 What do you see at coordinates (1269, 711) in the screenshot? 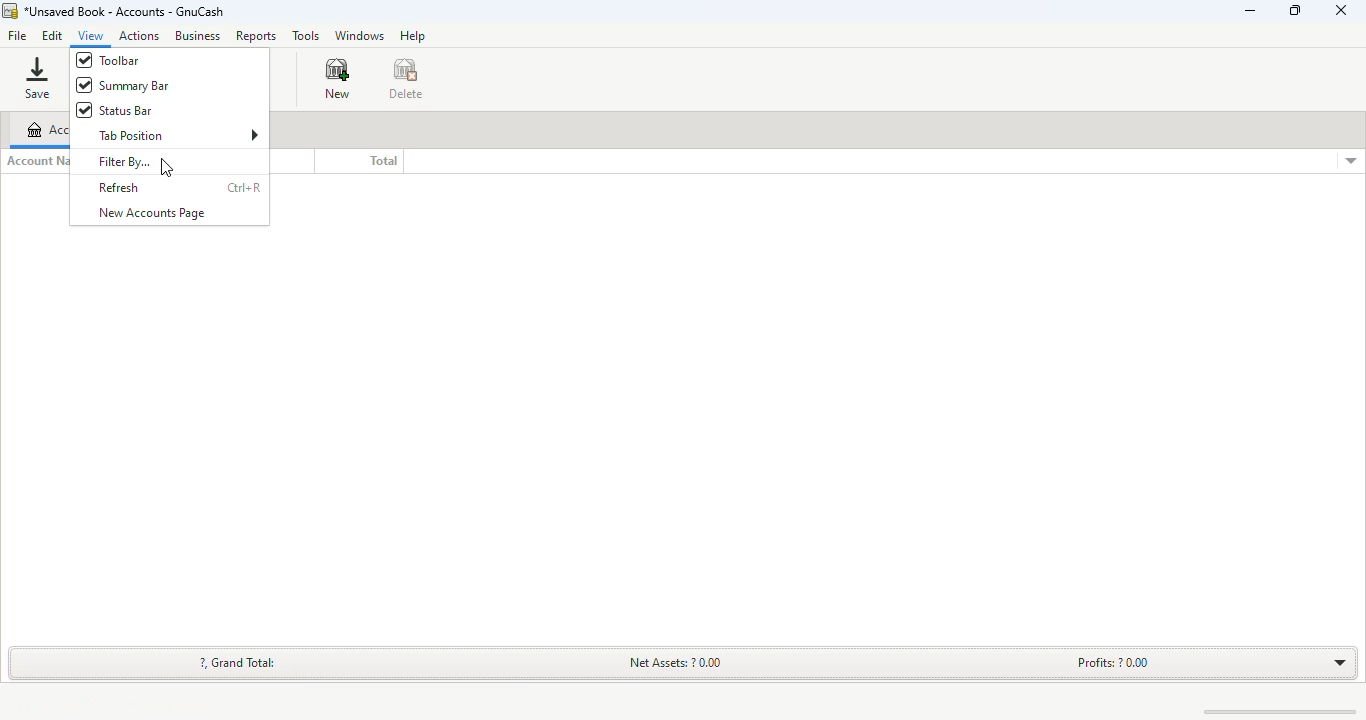
I see `scroll` at bounding box center [1269, 711].